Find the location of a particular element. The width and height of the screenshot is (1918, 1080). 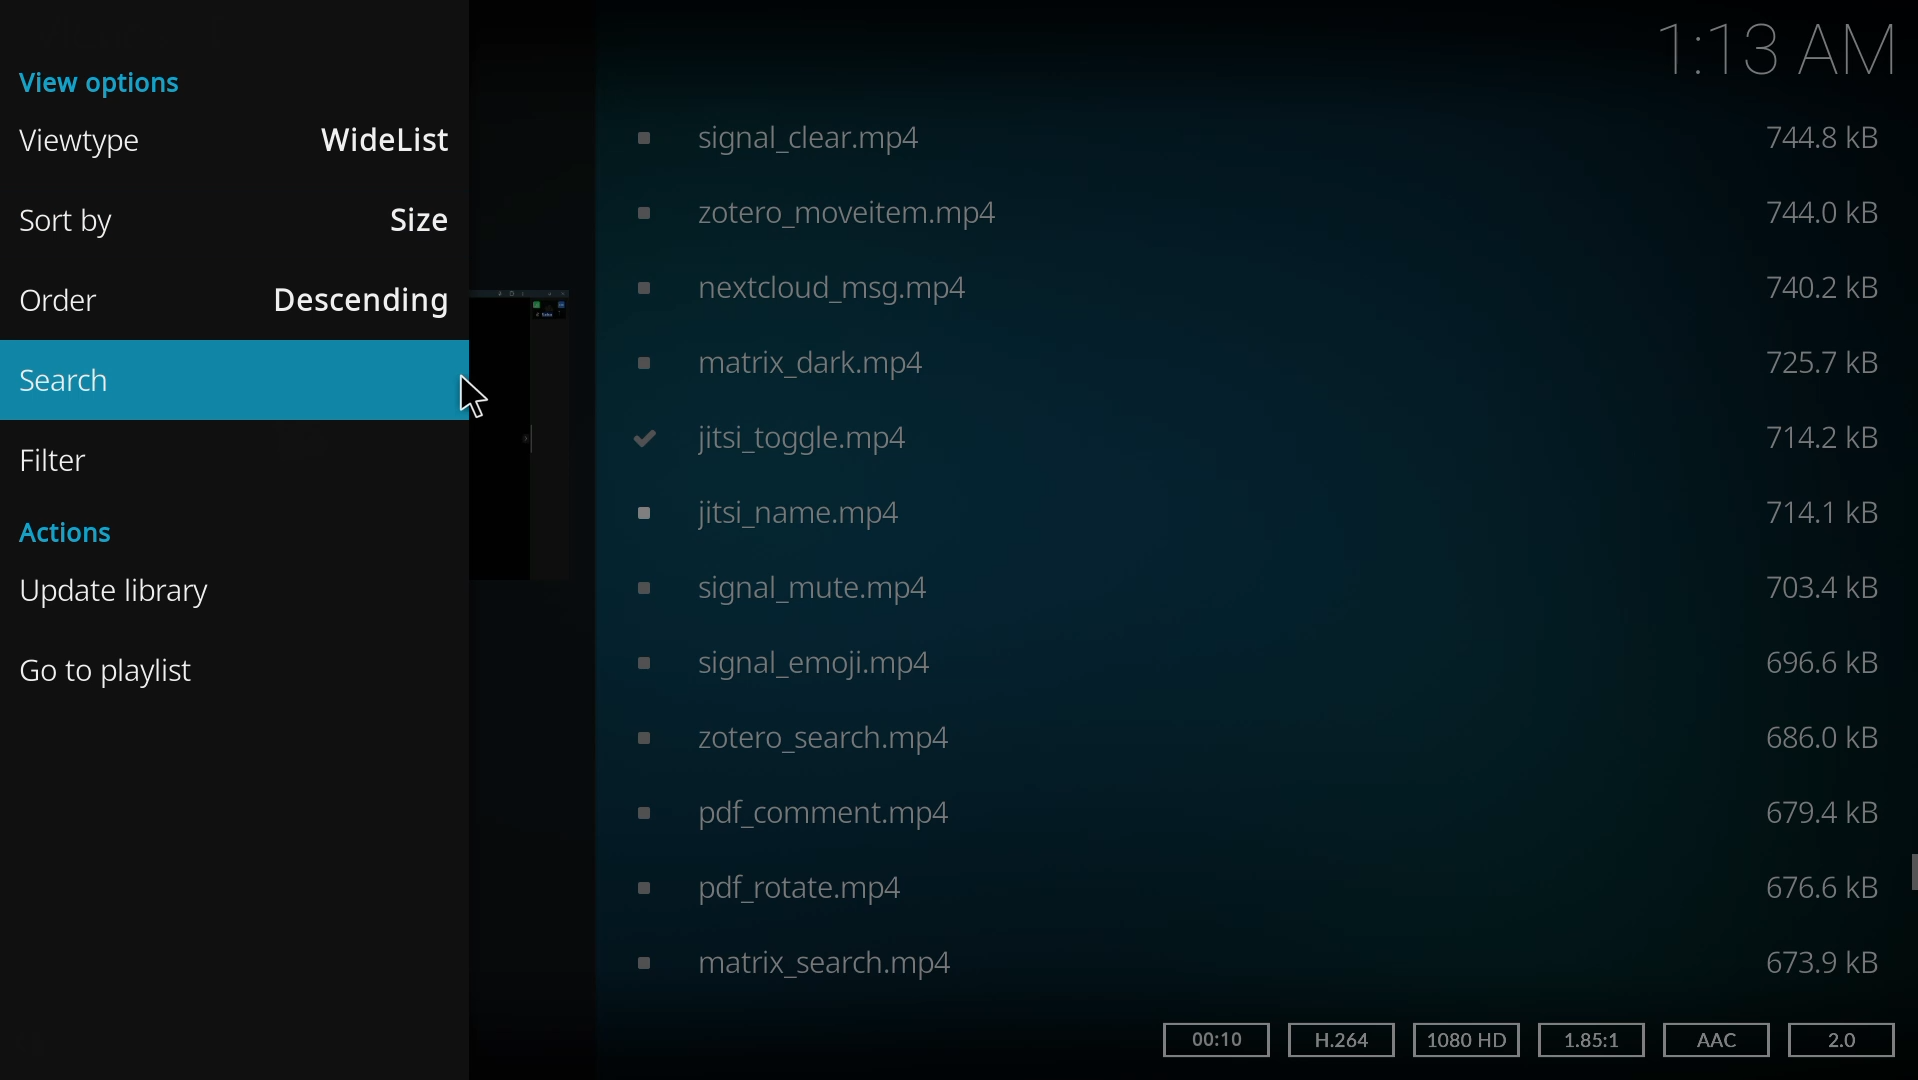

sort by is located at coordinates (84, 224).